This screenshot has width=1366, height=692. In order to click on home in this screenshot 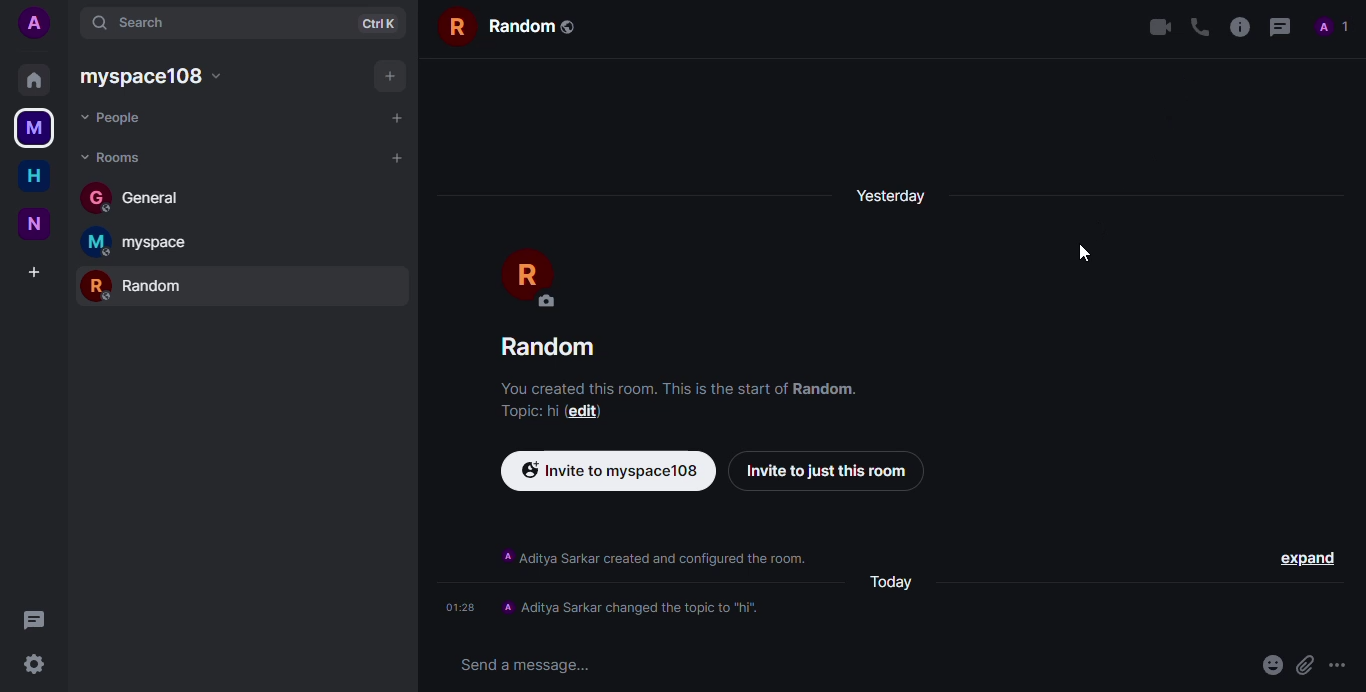, I will do `click(33, 177)`.